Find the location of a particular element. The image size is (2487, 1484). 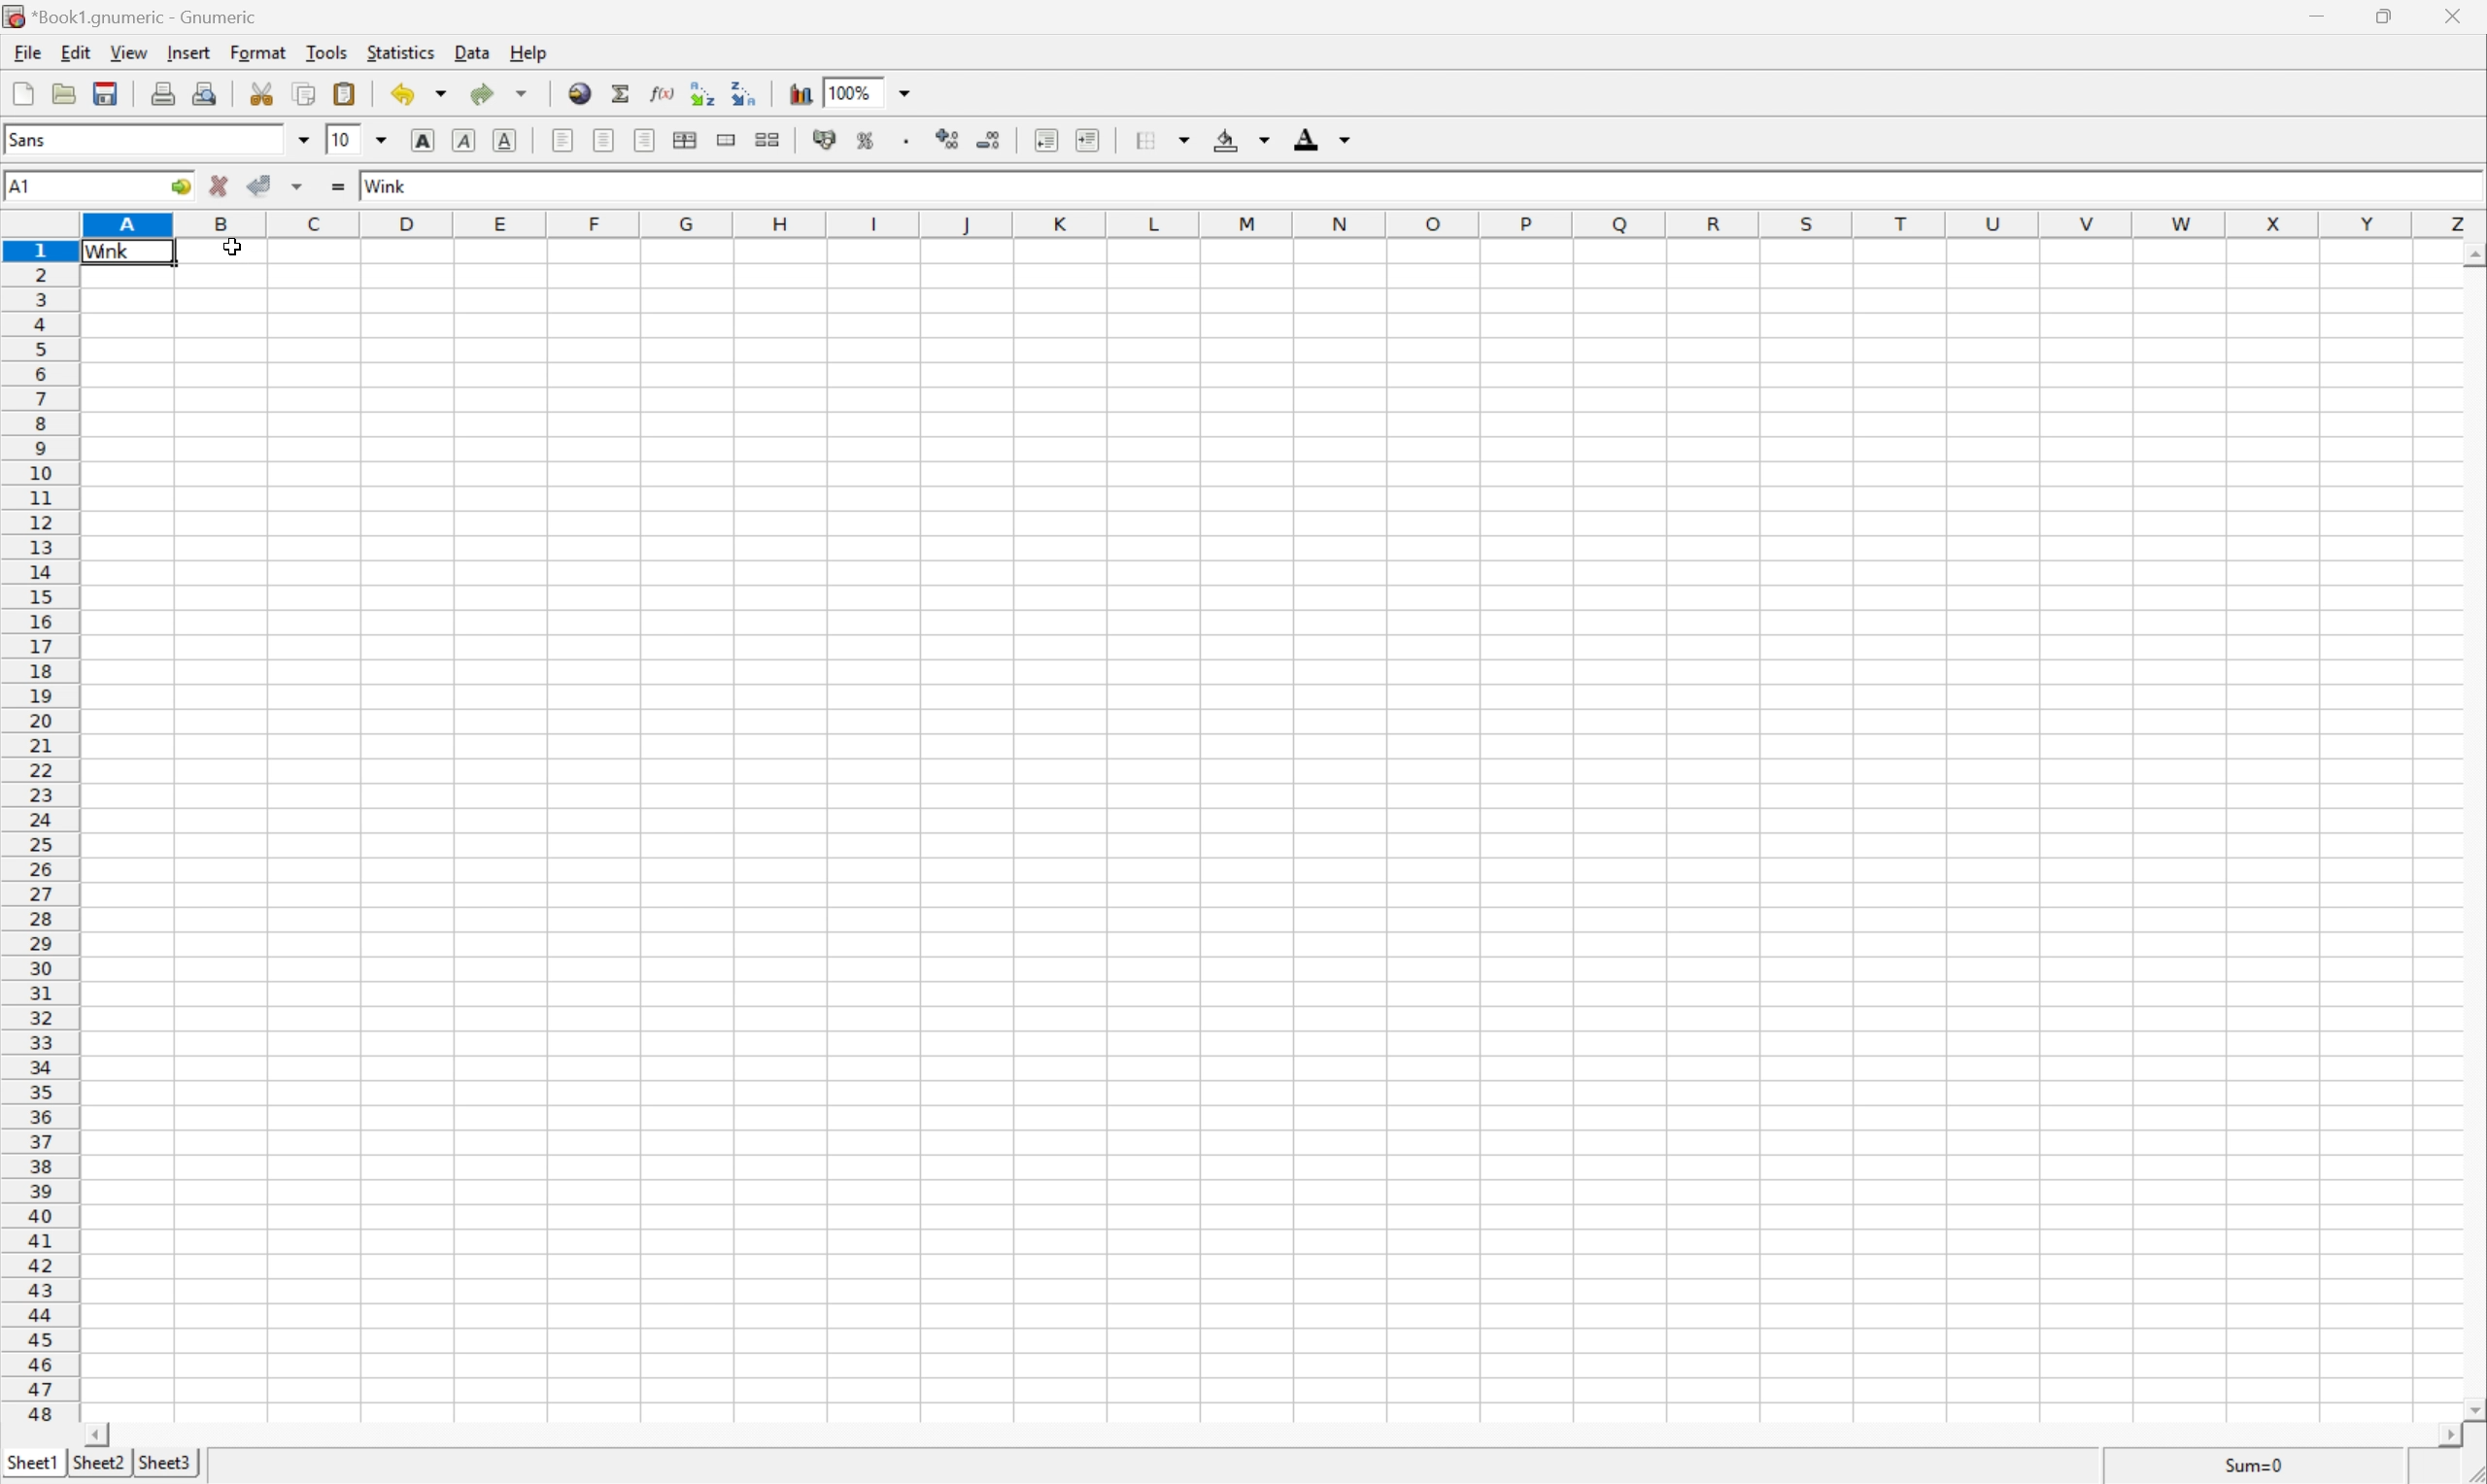

drop down is located at coordinates (303, 139).